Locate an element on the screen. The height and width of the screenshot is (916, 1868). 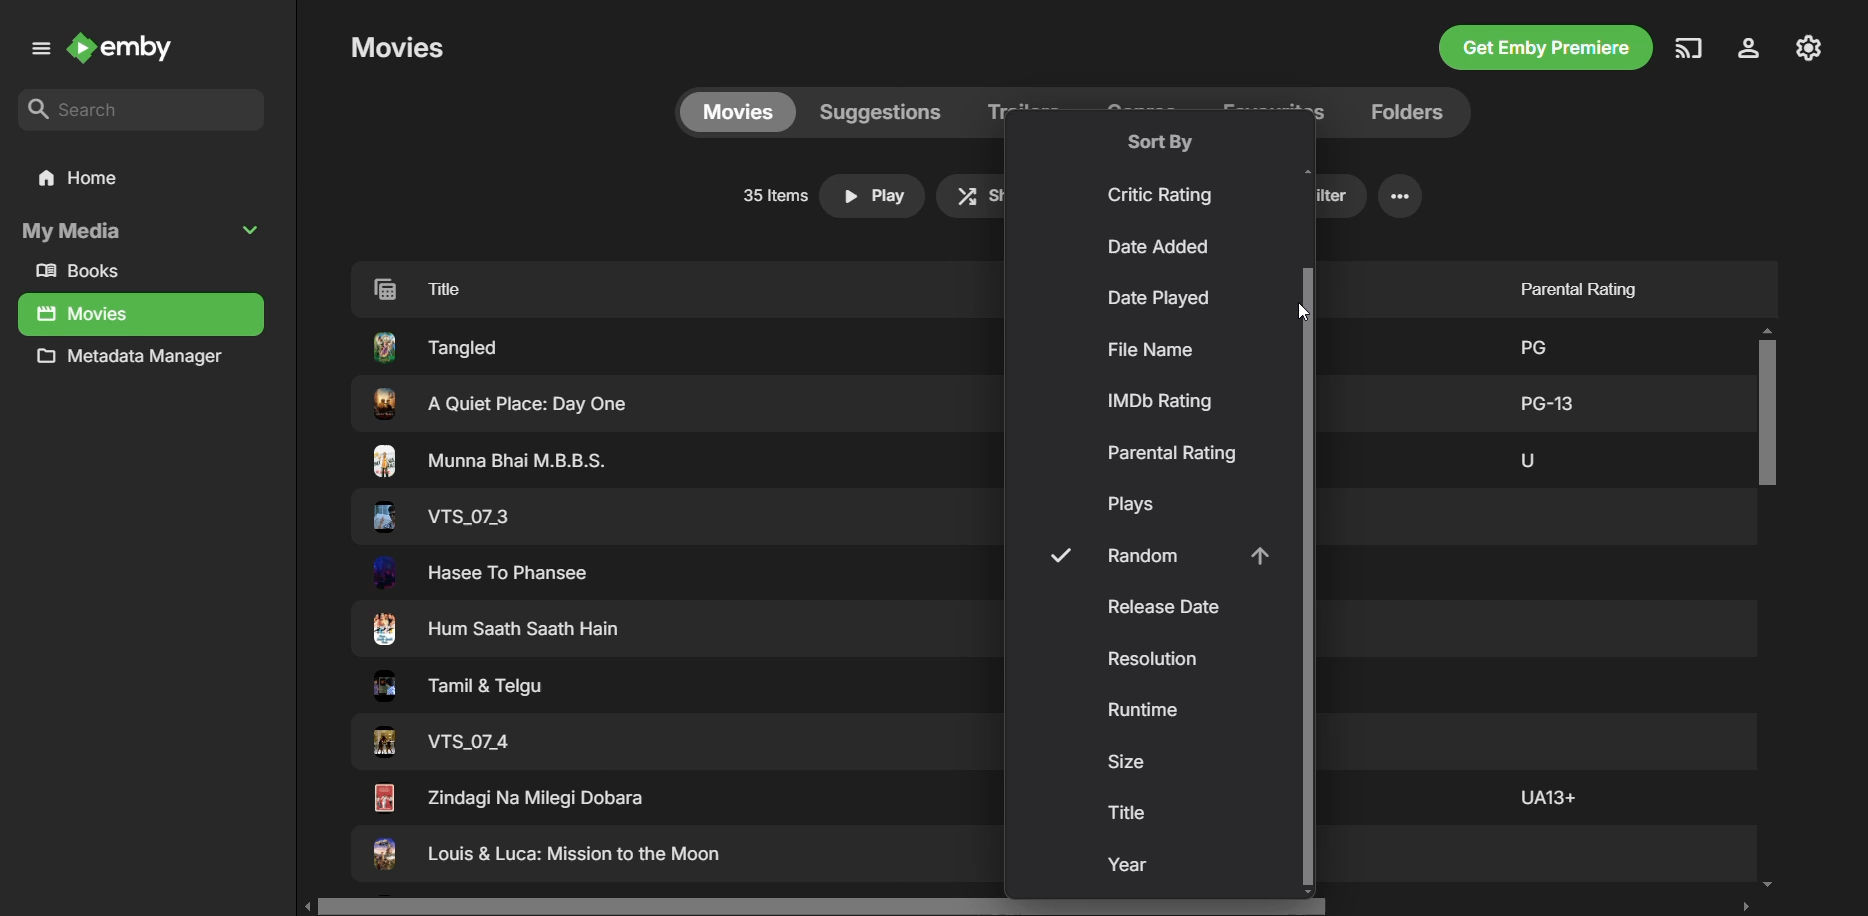
Release Date is located at coordinates (1161, 607).